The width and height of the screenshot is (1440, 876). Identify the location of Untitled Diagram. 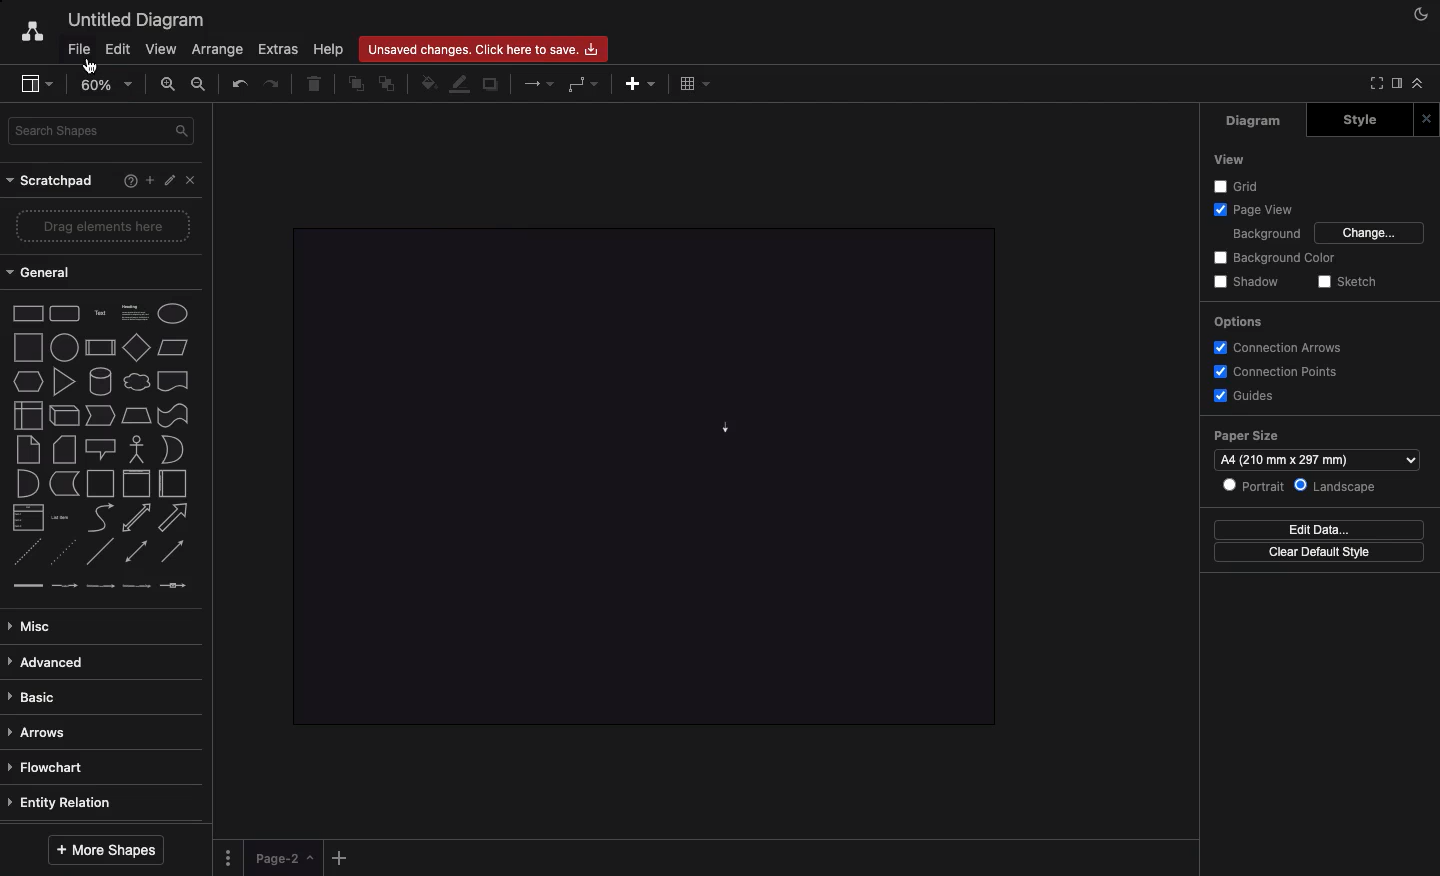
(132, 19).